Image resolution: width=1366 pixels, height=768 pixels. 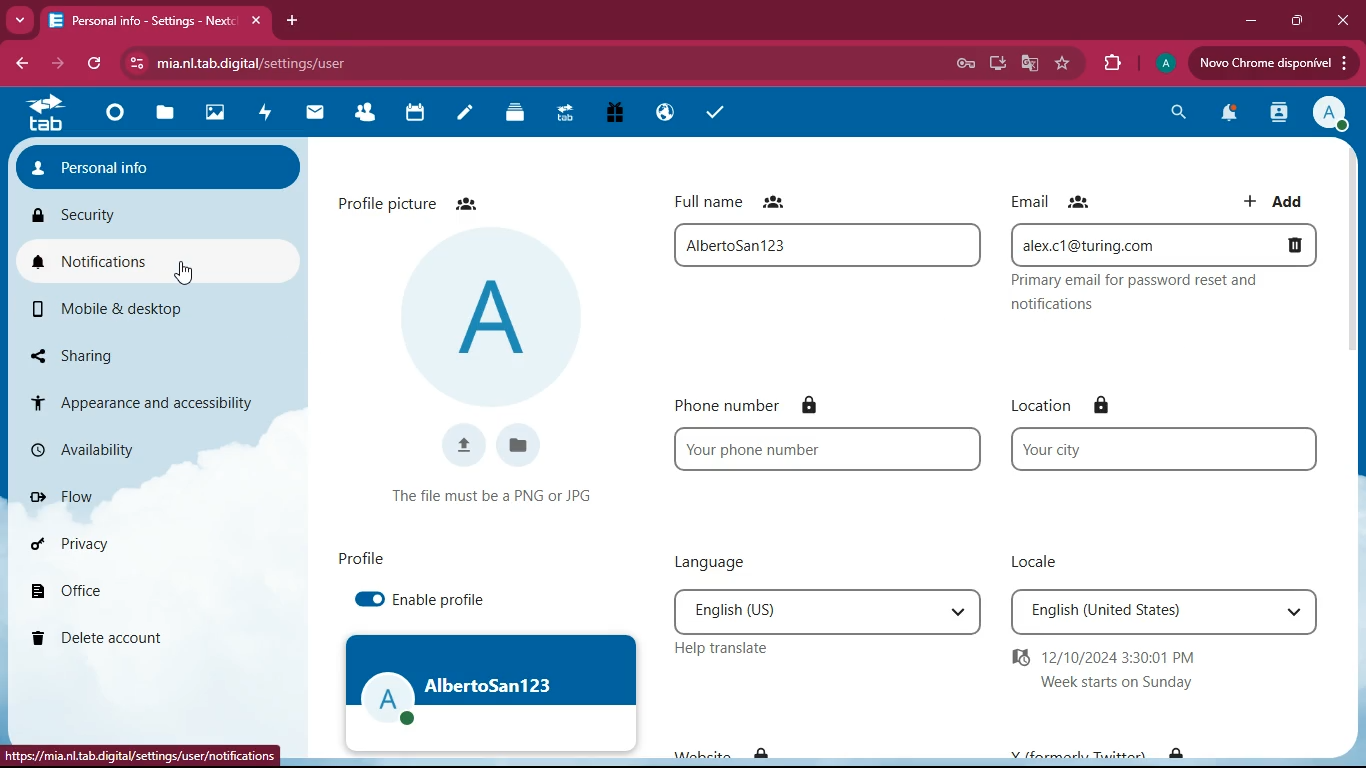 What do you see at coordinates (145, 396) in the screenshot?
I see `appearance` at bounding box center [145, 396].